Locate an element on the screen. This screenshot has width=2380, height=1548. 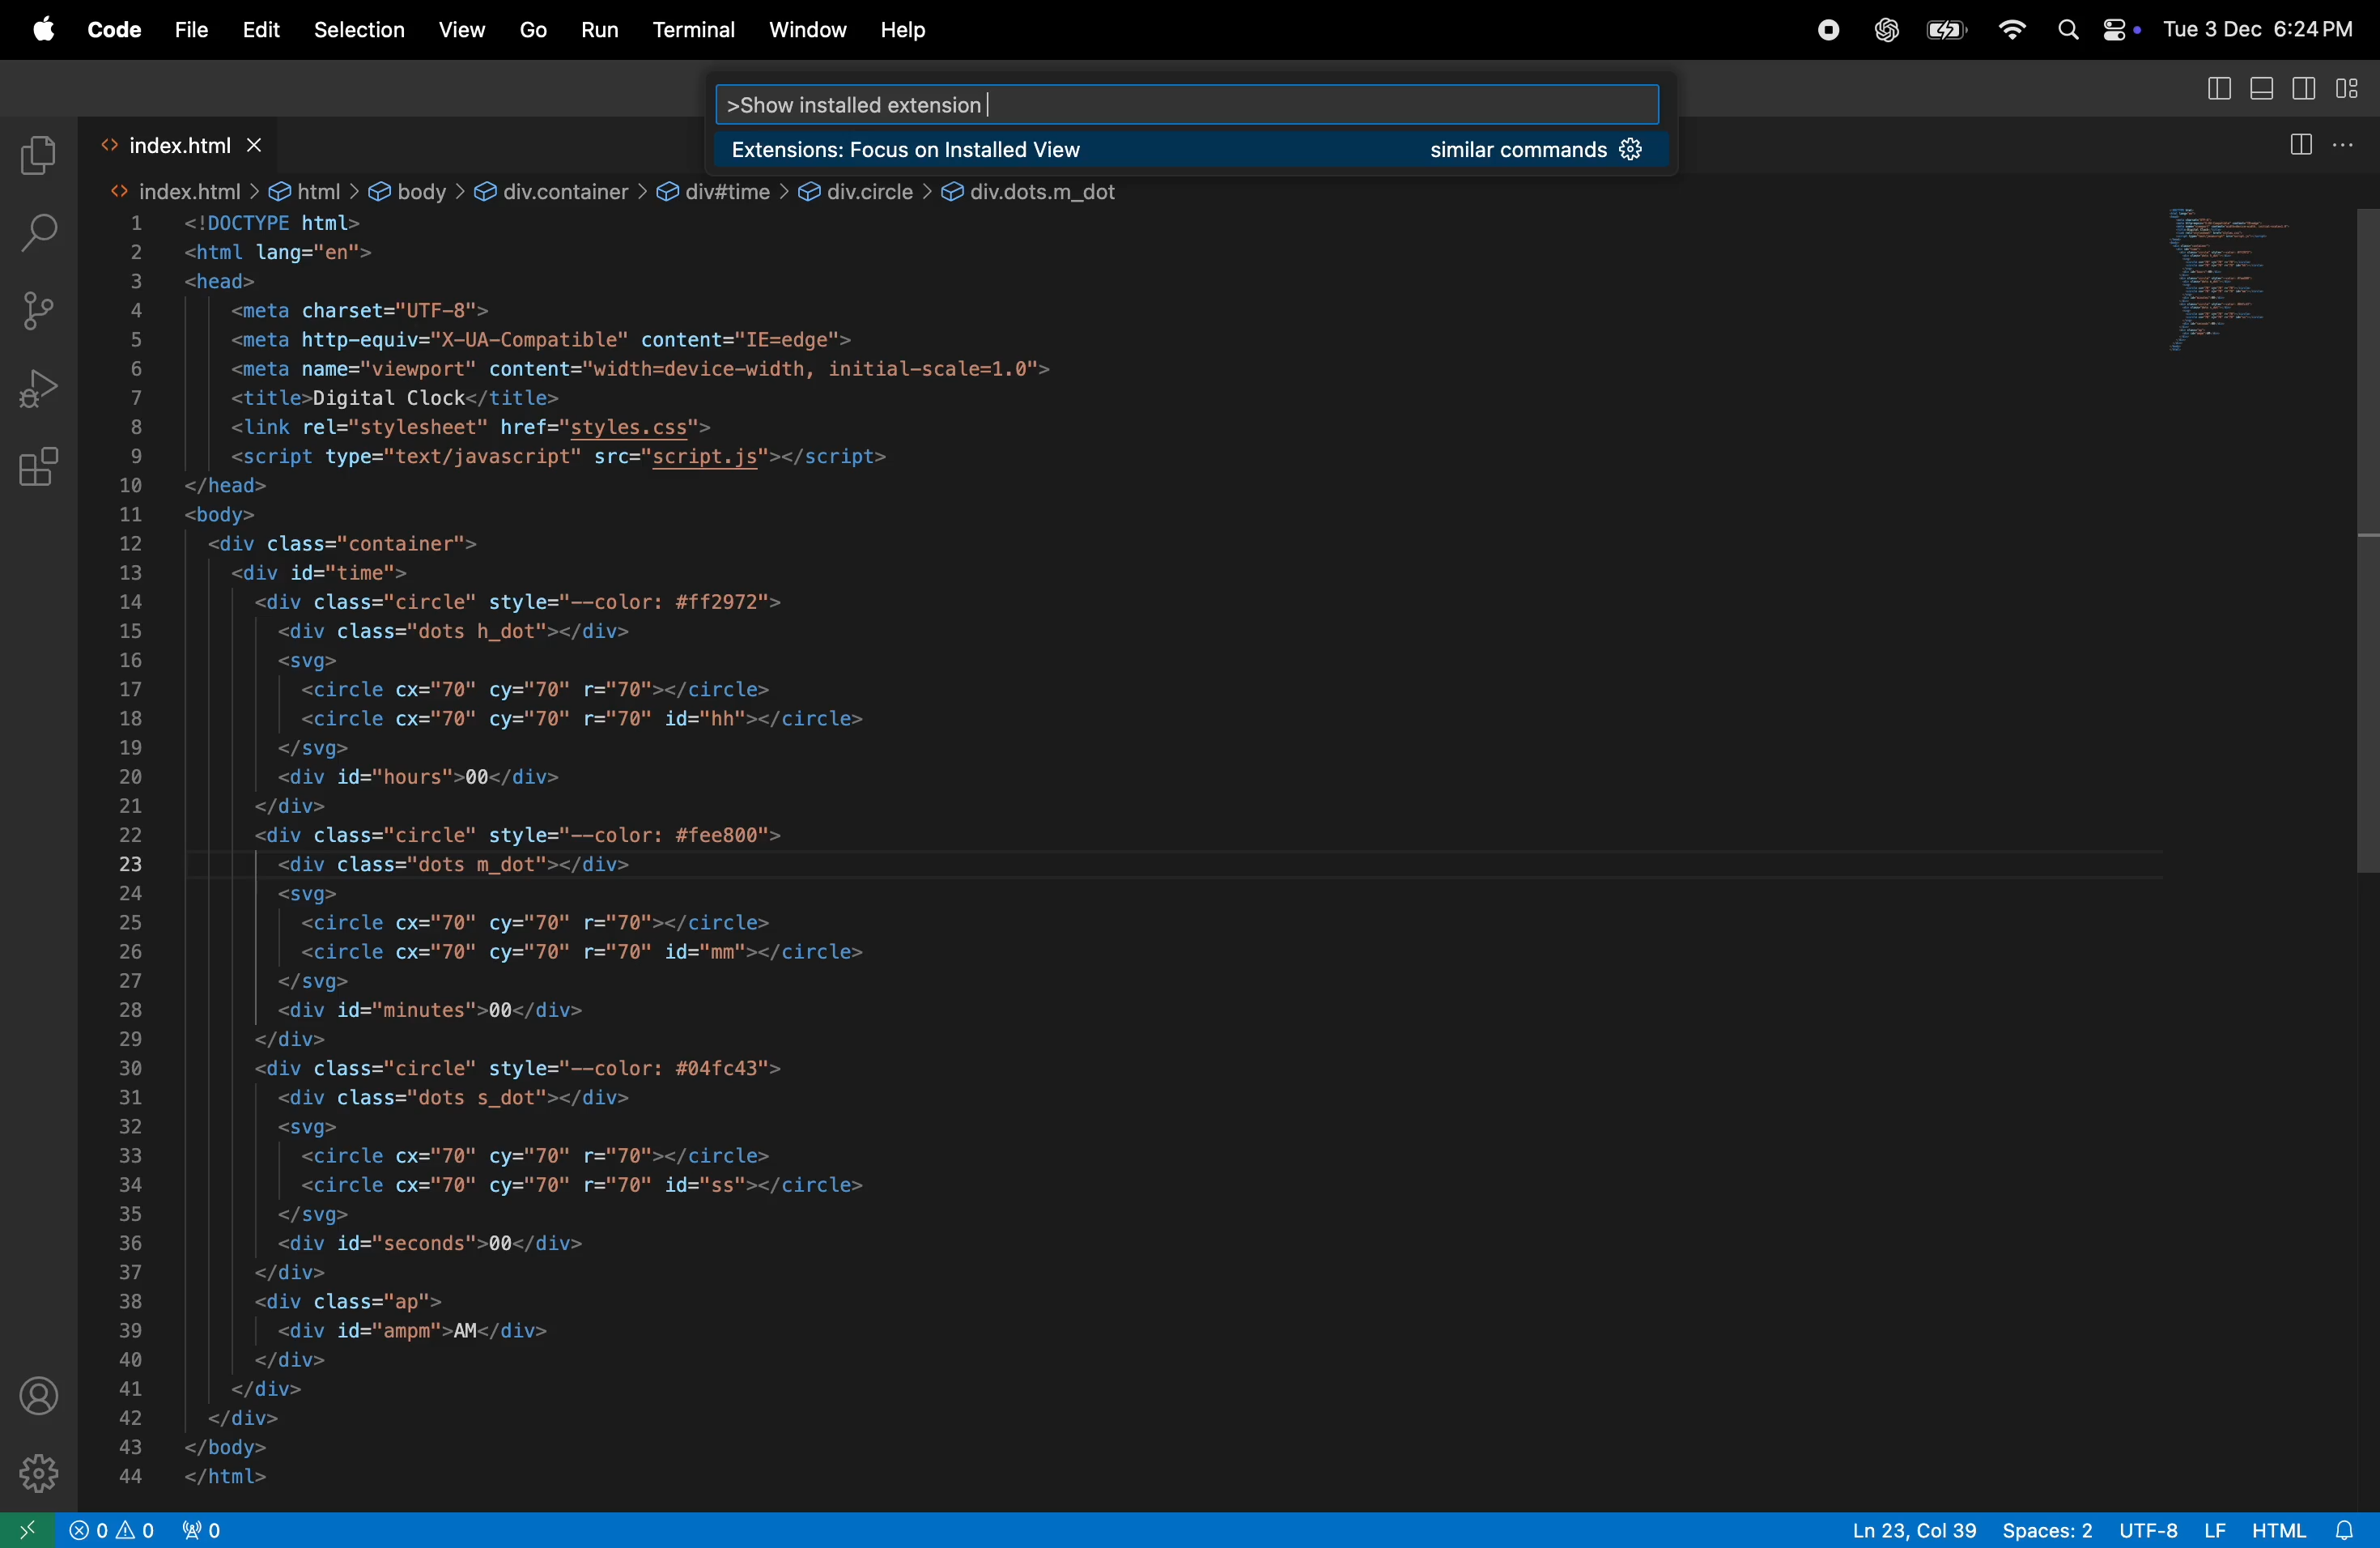
run debug is located at coordinates (33, 390).